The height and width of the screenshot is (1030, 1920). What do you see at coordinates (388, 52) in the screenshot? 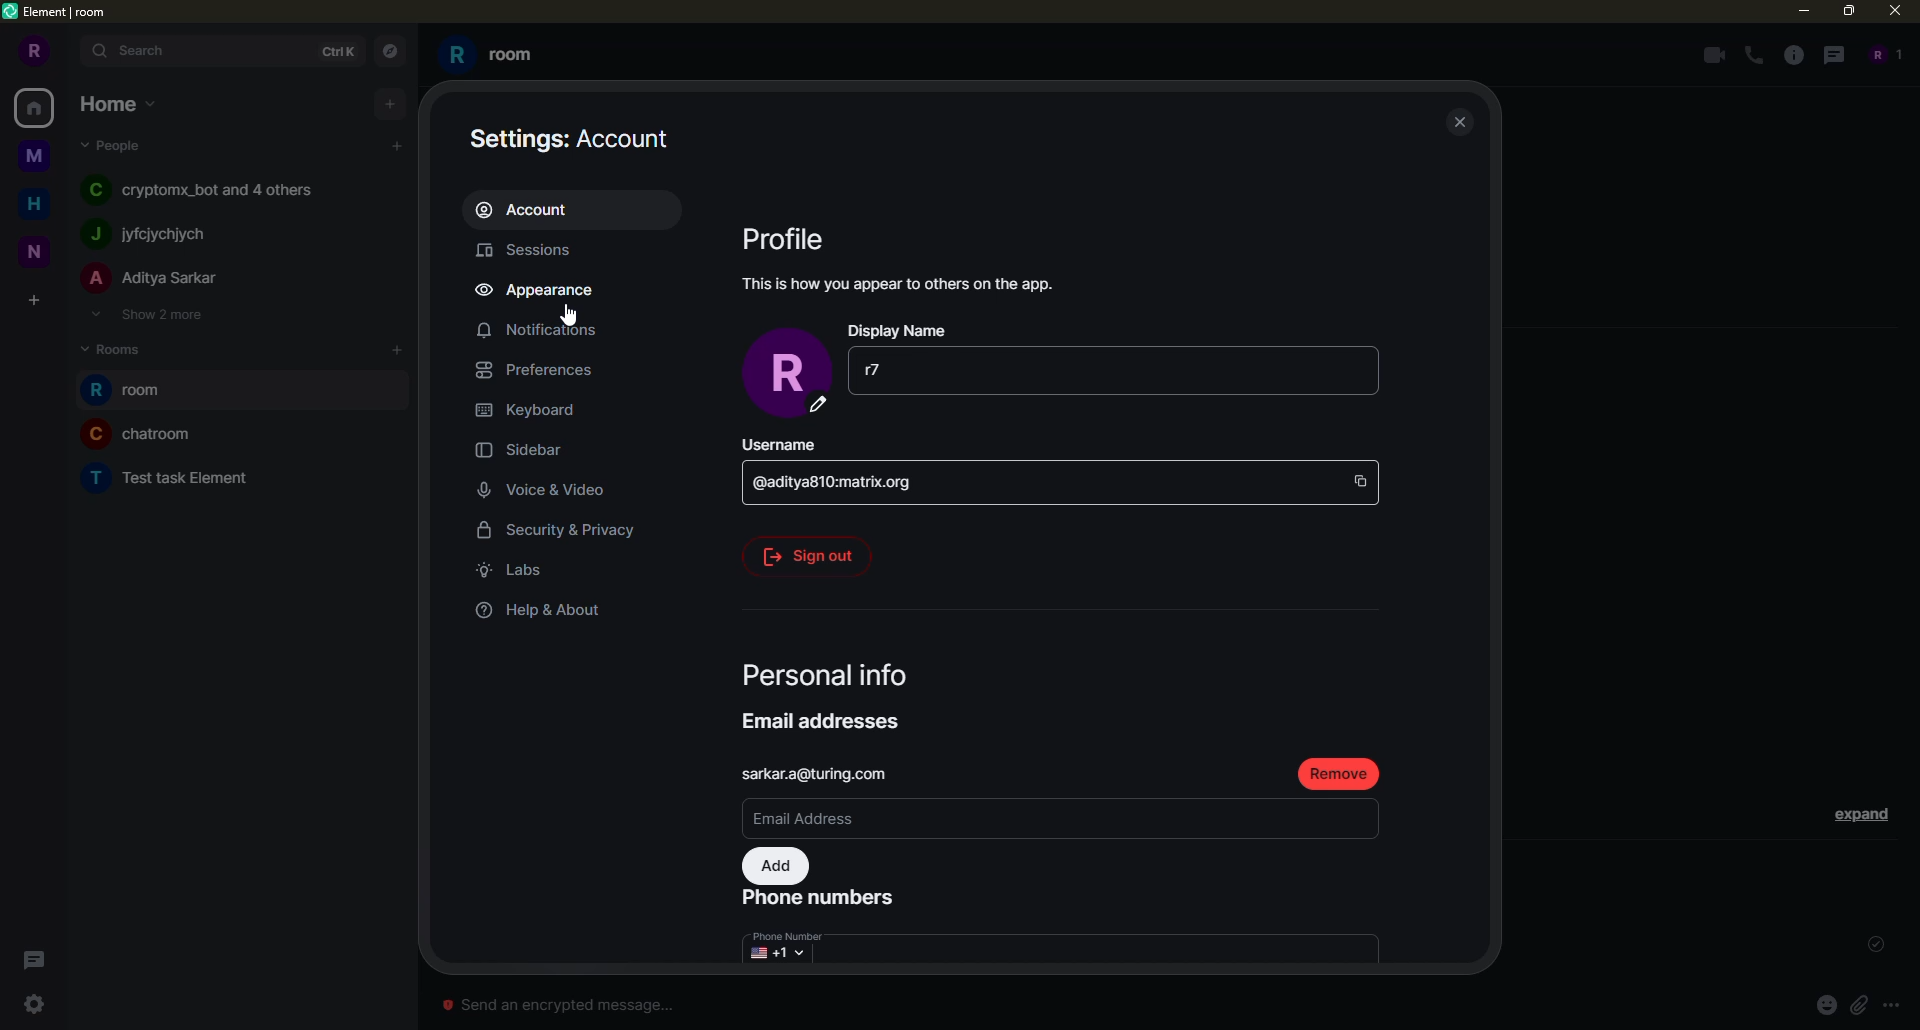
I see `navigator` at bounding box center [388, 52].